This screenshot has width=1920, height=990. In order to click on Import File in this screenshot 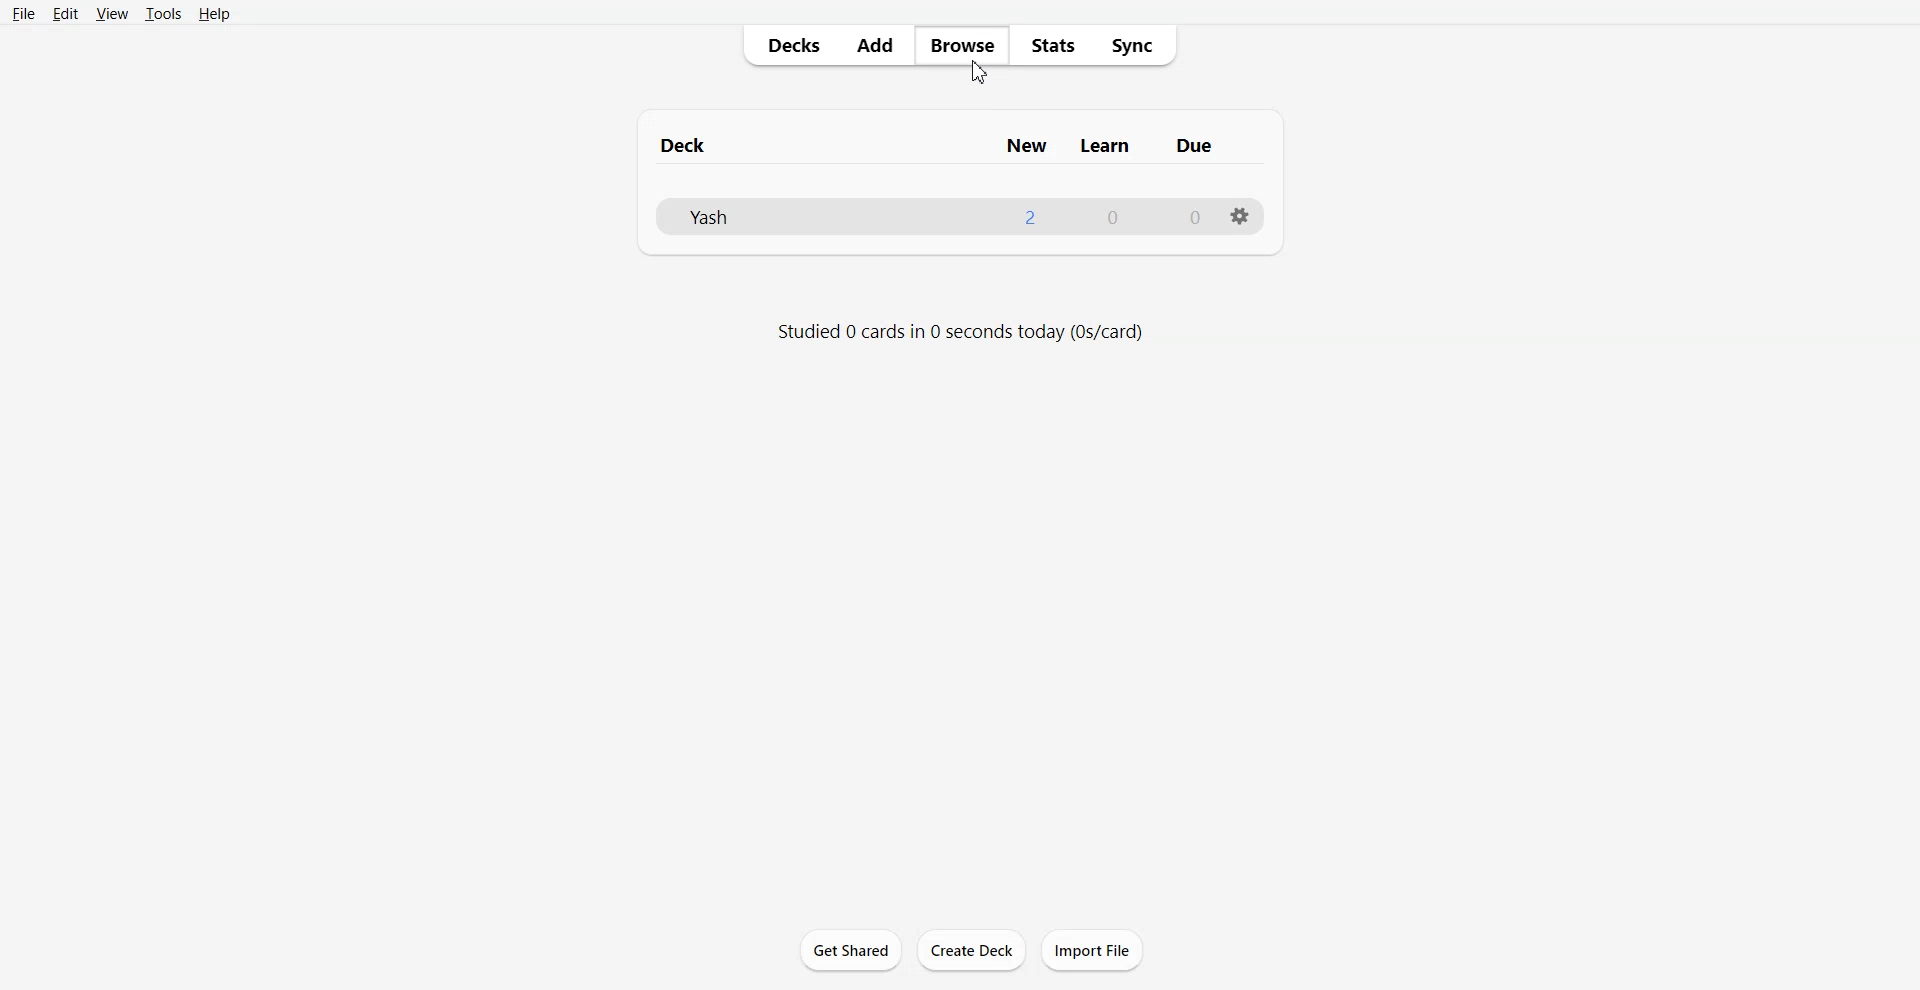, I will do `click(1094, 950)`.